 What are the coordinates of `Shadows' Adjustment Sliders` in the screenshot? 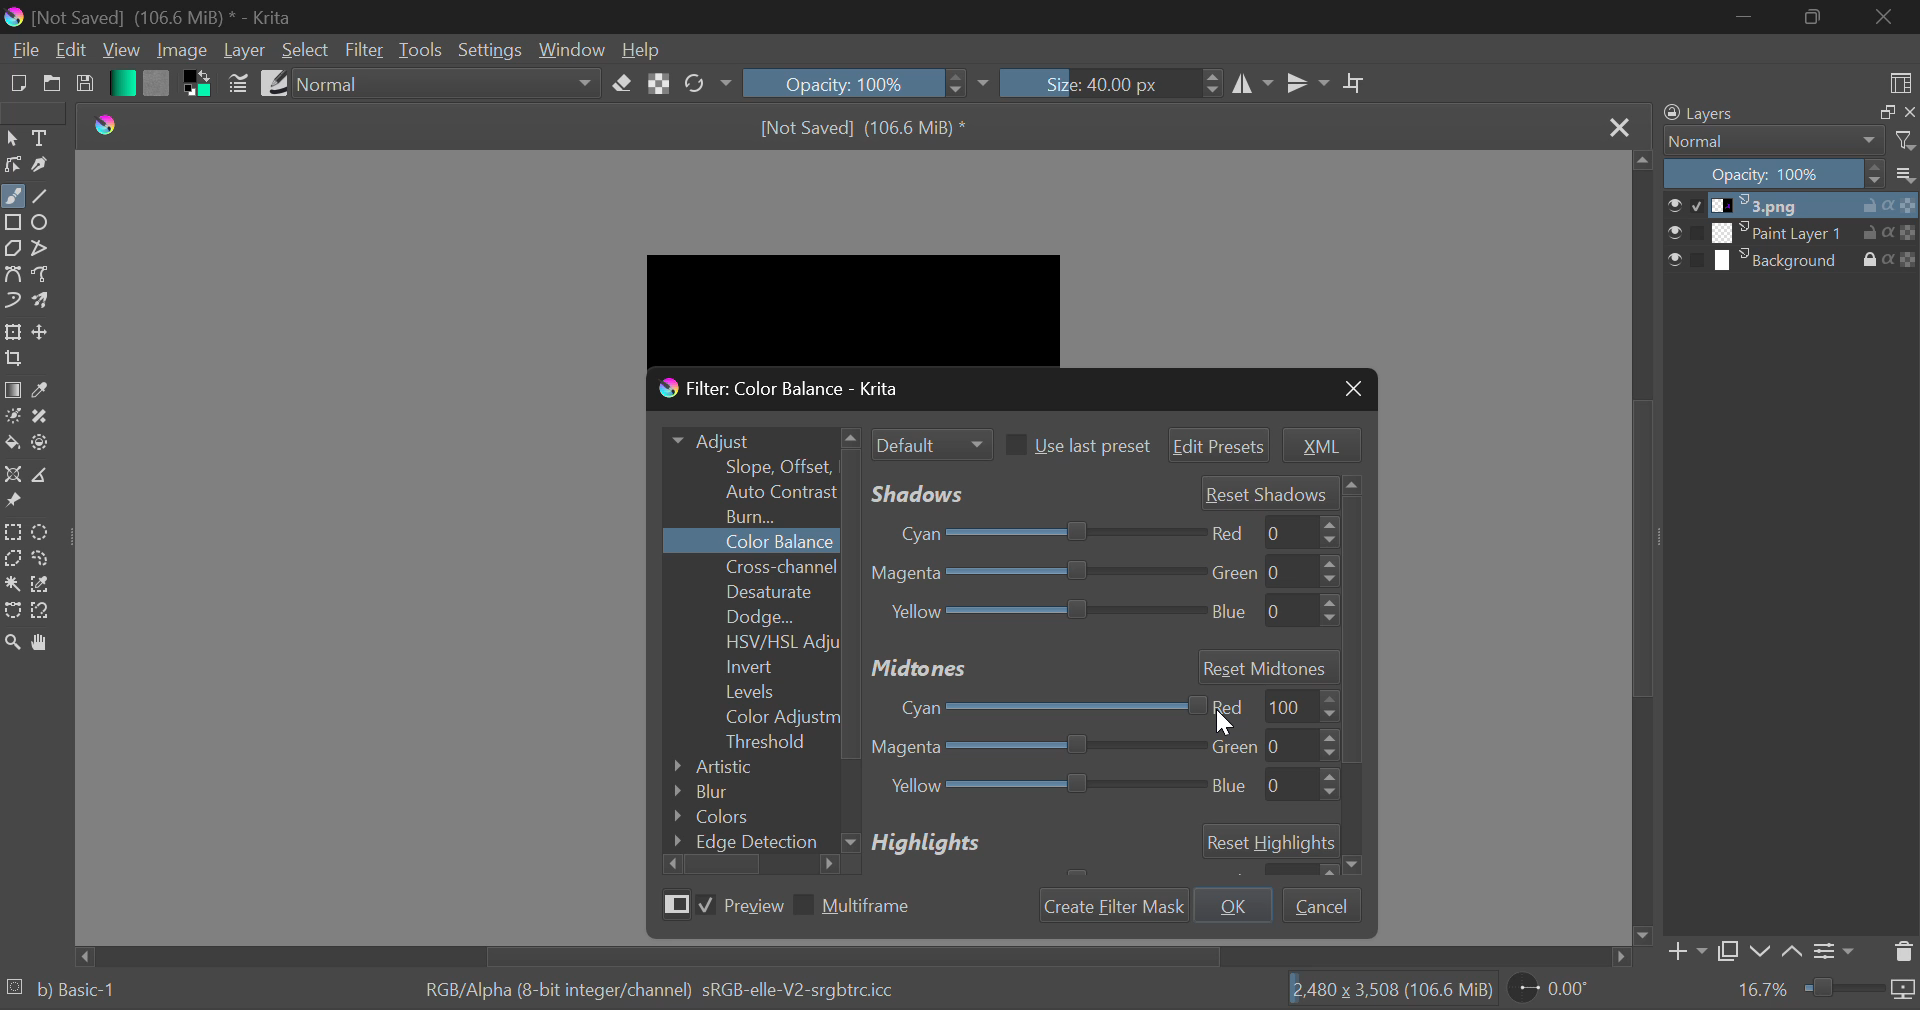 It's located at (1096, 493).